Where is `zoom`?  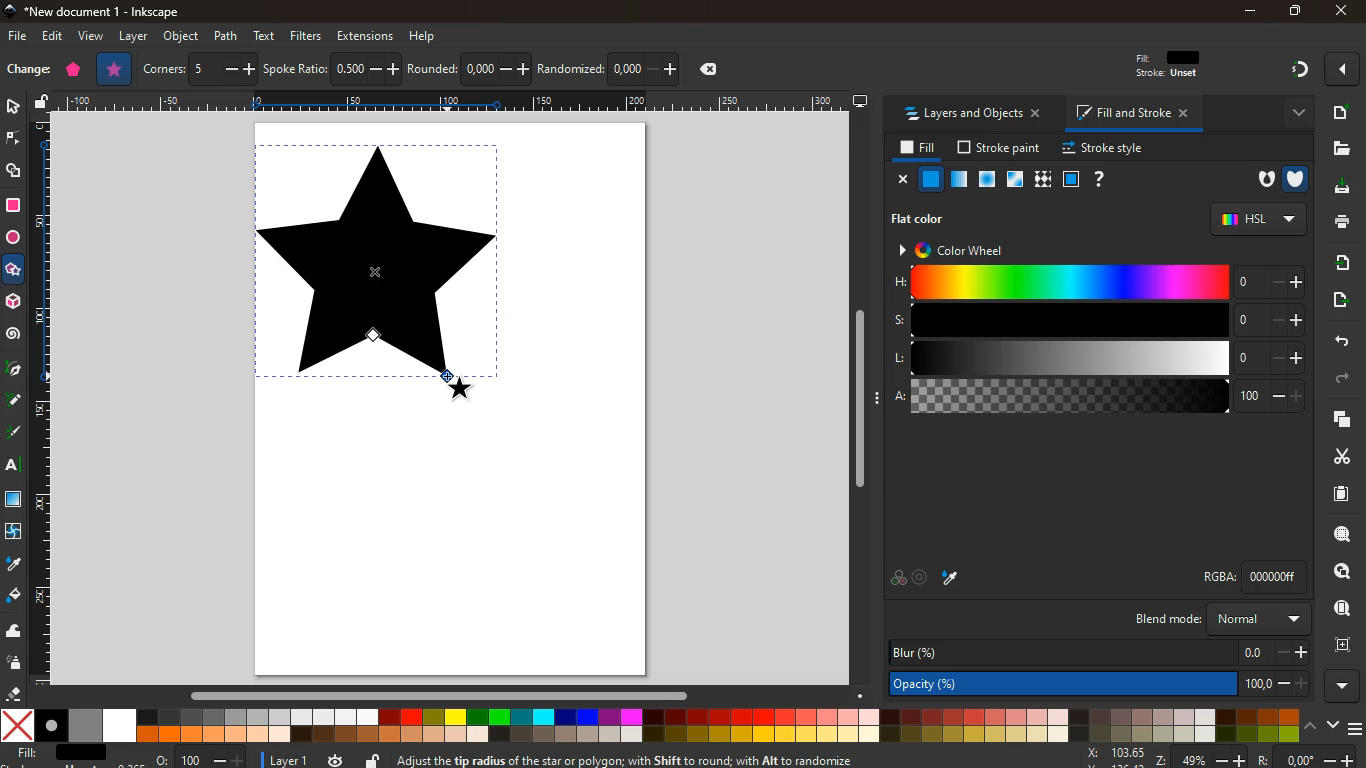 zoom is located at coordinates (1339, 536).